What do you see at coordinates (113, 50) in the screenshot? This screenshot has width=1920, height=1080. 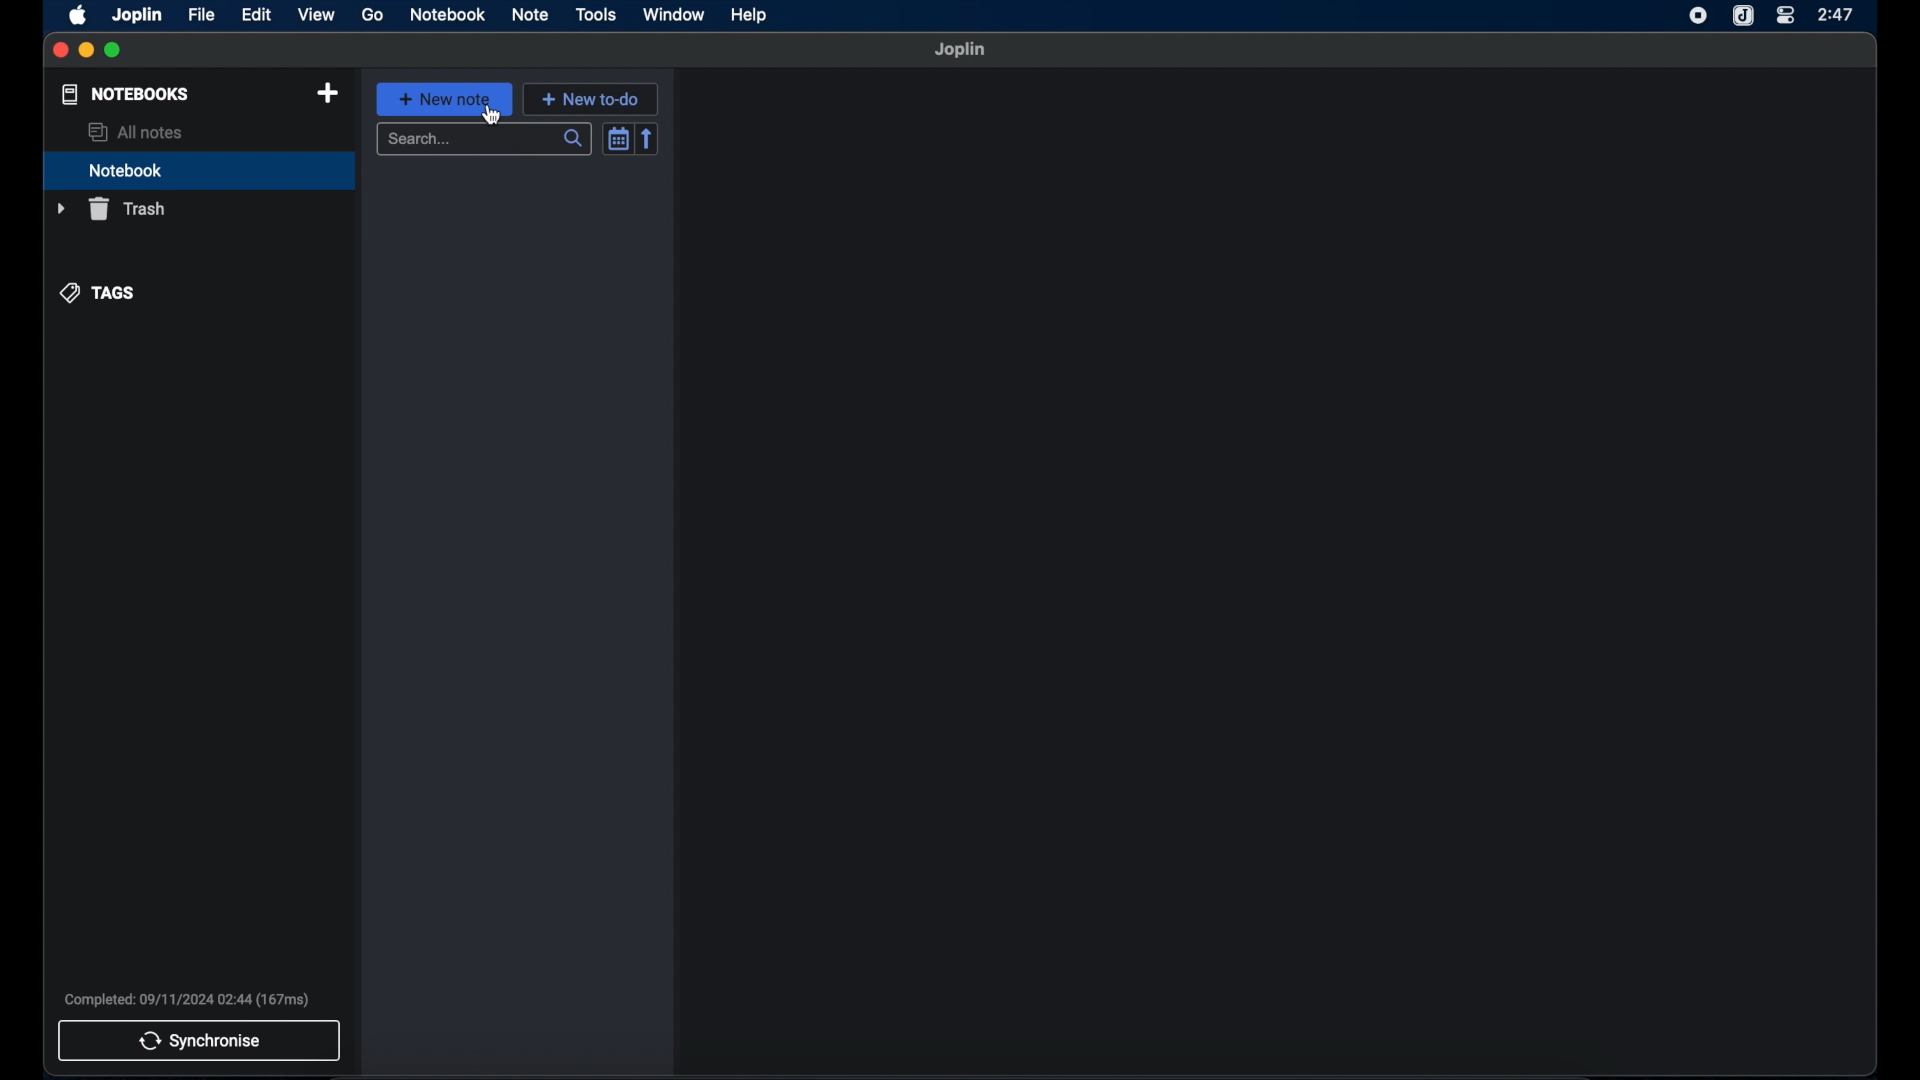 I see `maximize` at bounding box center [113, 50].